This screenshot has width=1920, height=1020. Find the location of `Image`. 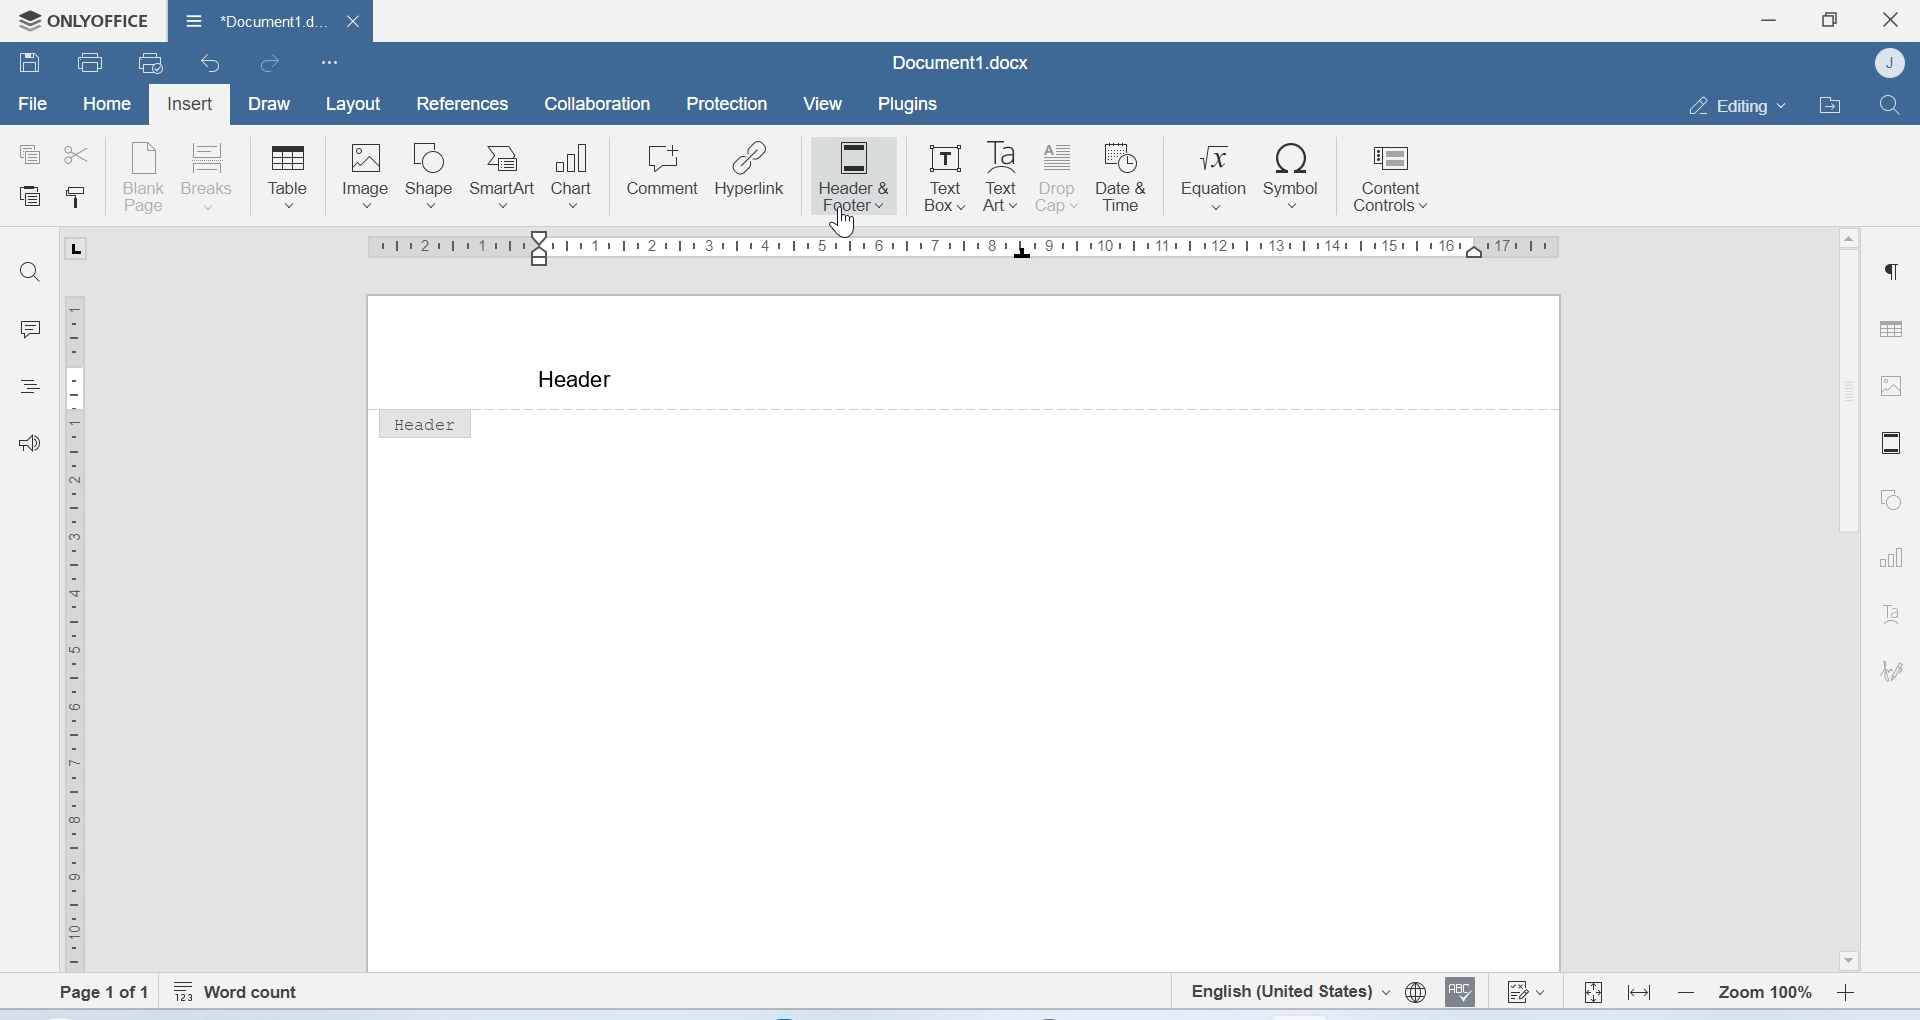

Image is located at coordinates (1894, 389).